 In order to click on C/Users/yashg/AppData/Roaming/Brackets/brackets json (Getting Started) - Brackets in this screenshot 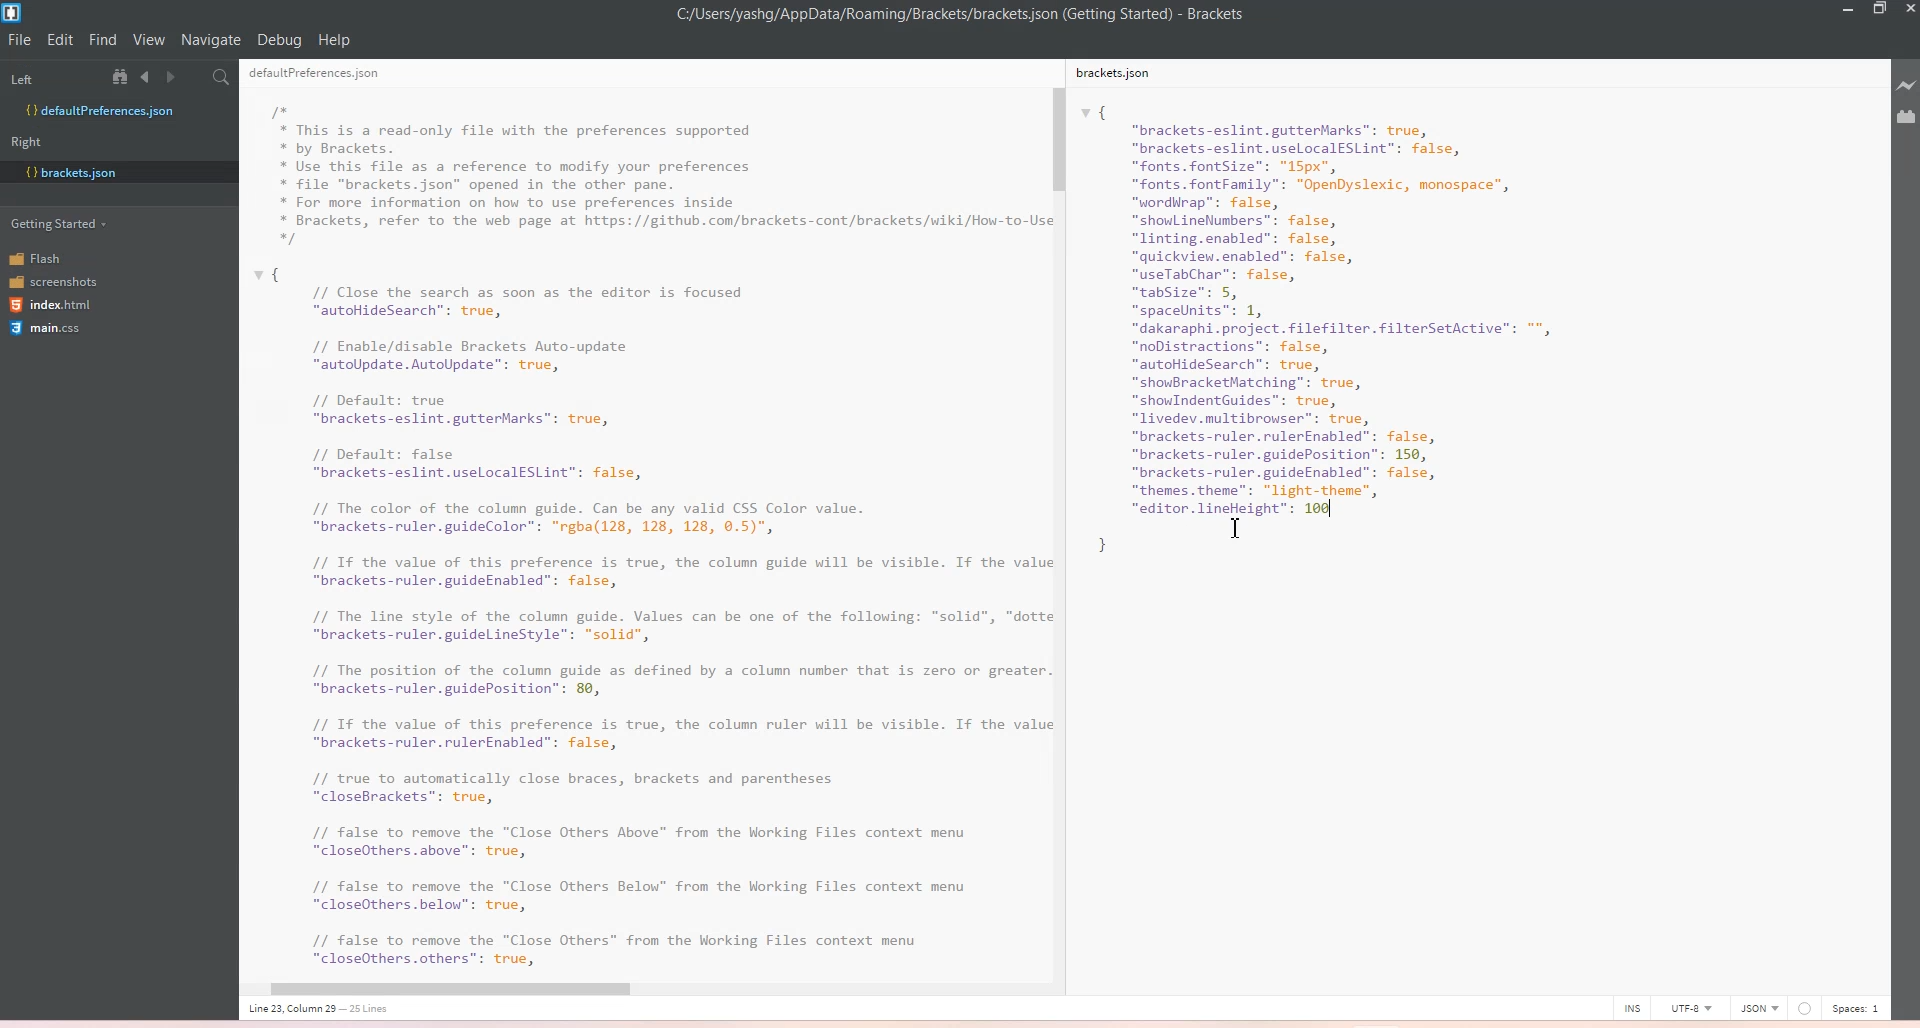, I will do `click(975, 15)`.